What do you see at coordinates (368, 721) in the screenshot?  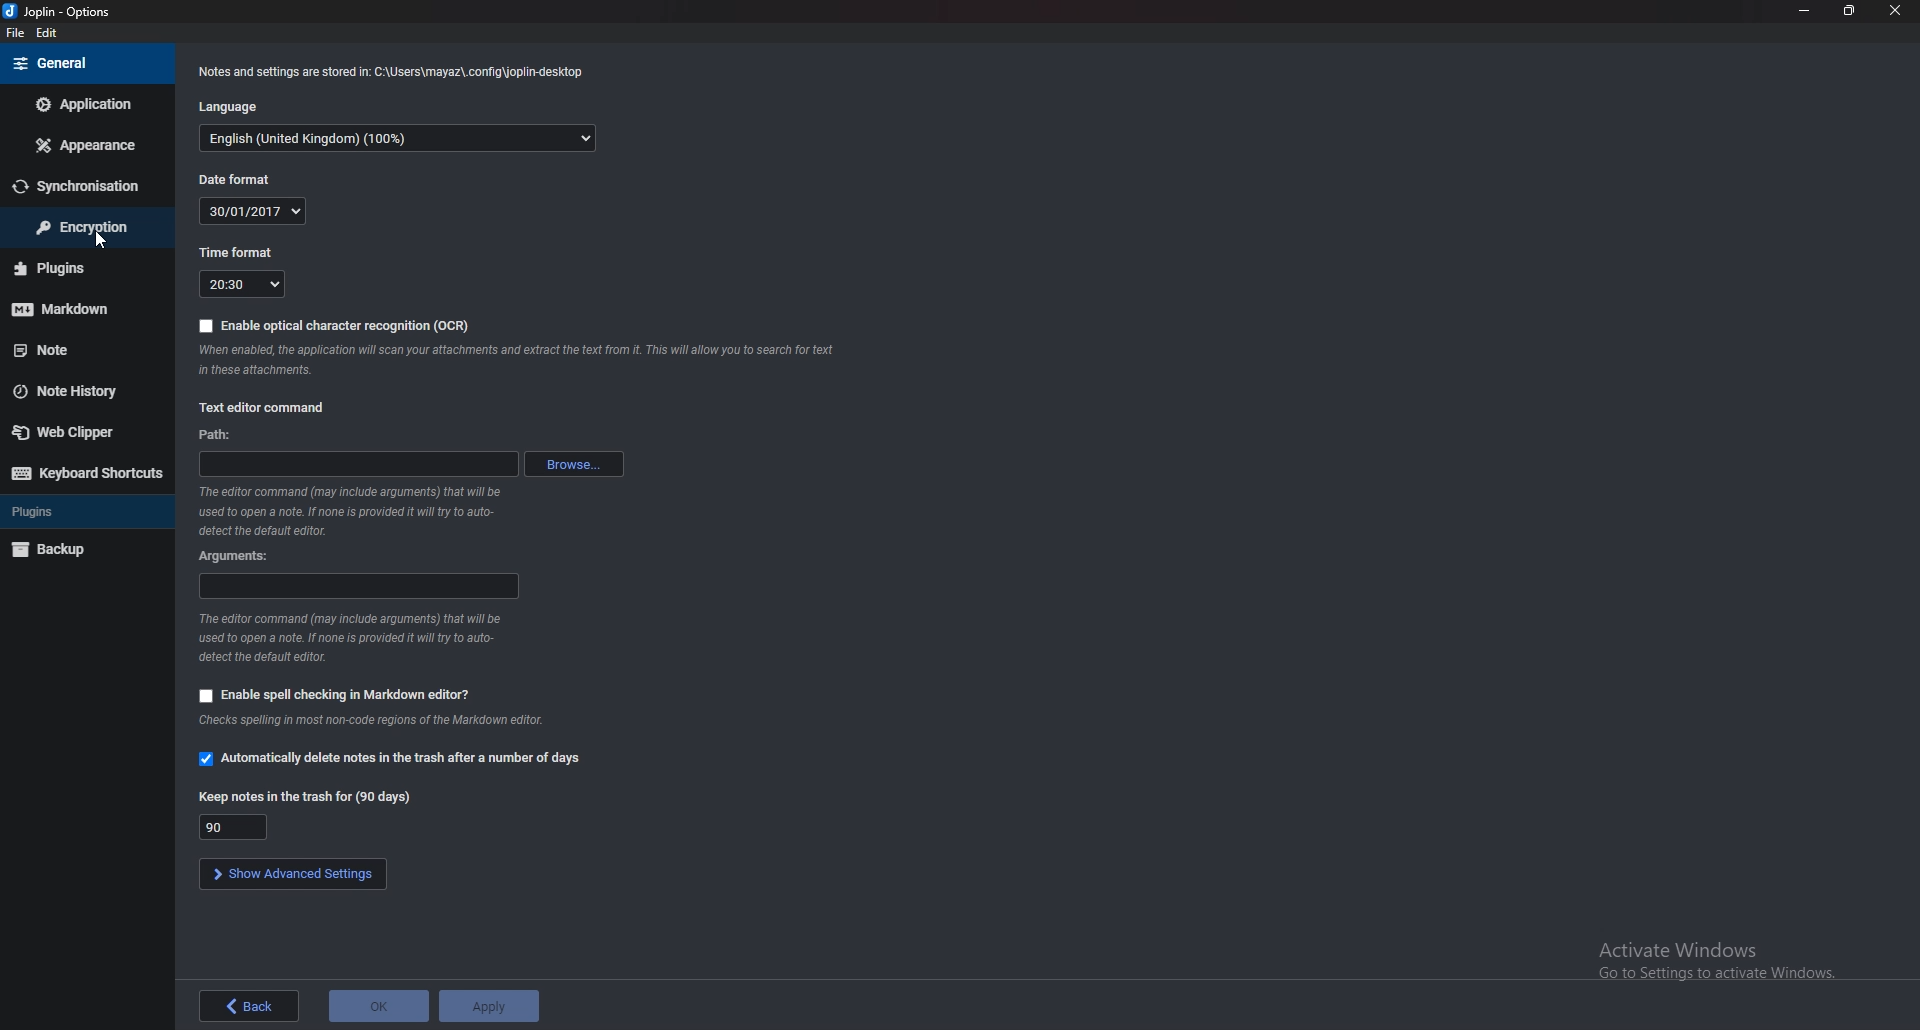 I see `info` at bounding box center [368, 721].